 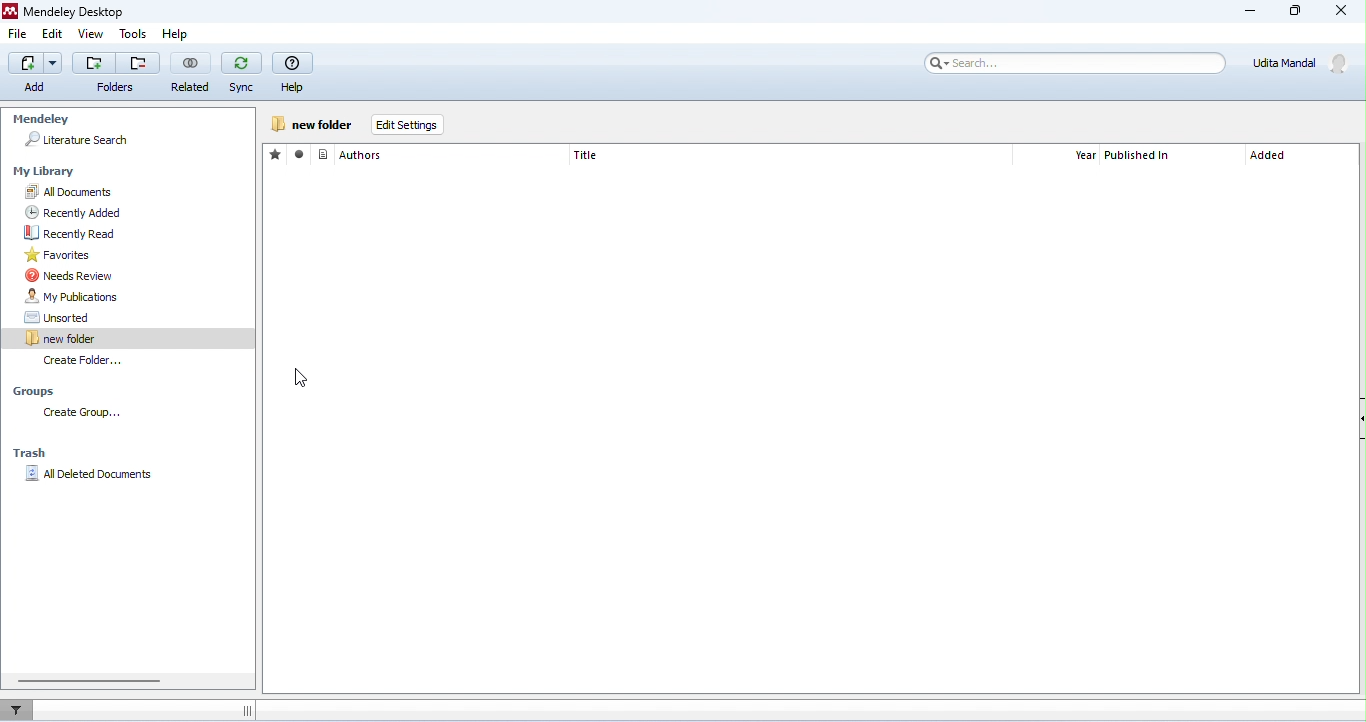 What do you see at coordinates (1252, 13) in the screenshot?
I see `minimize` at bounding box center [1252, 13].